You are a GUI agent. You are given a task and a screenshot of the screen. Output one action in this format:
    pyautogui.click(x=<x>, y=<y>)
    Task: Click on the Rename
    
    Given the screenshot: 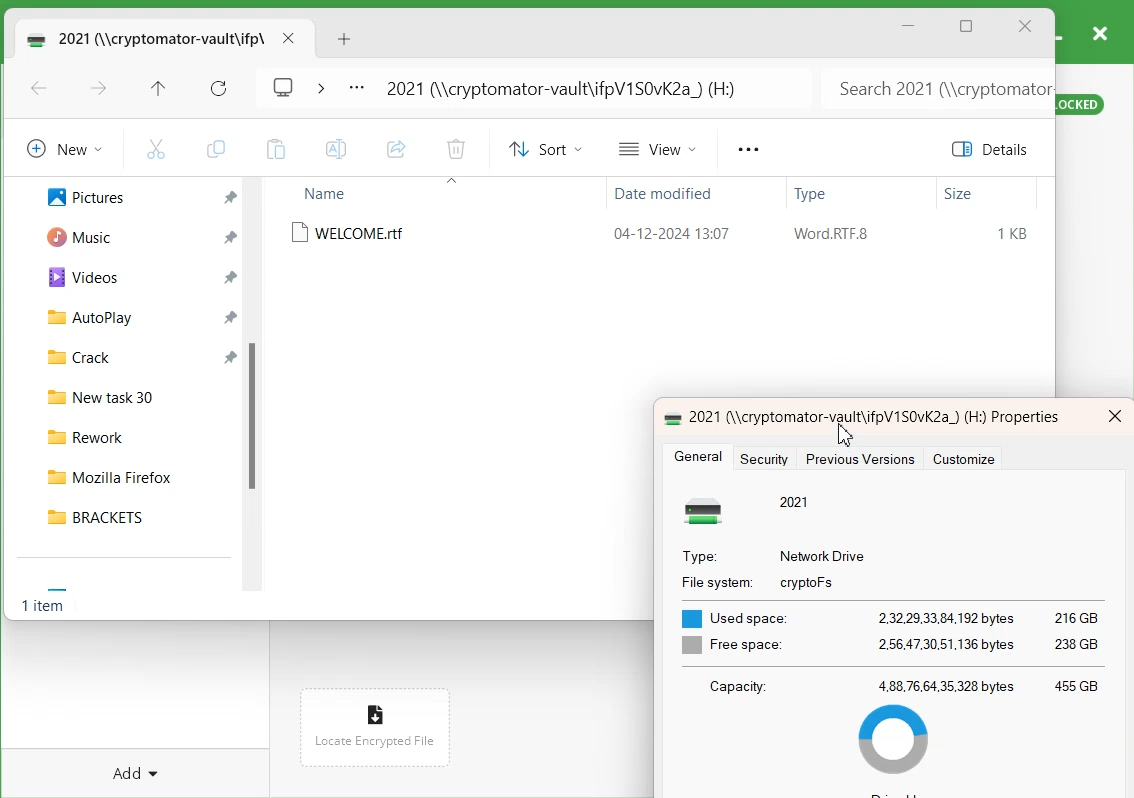 What is the action you would take?
    pyautogui.click(x=337, y=149)
    